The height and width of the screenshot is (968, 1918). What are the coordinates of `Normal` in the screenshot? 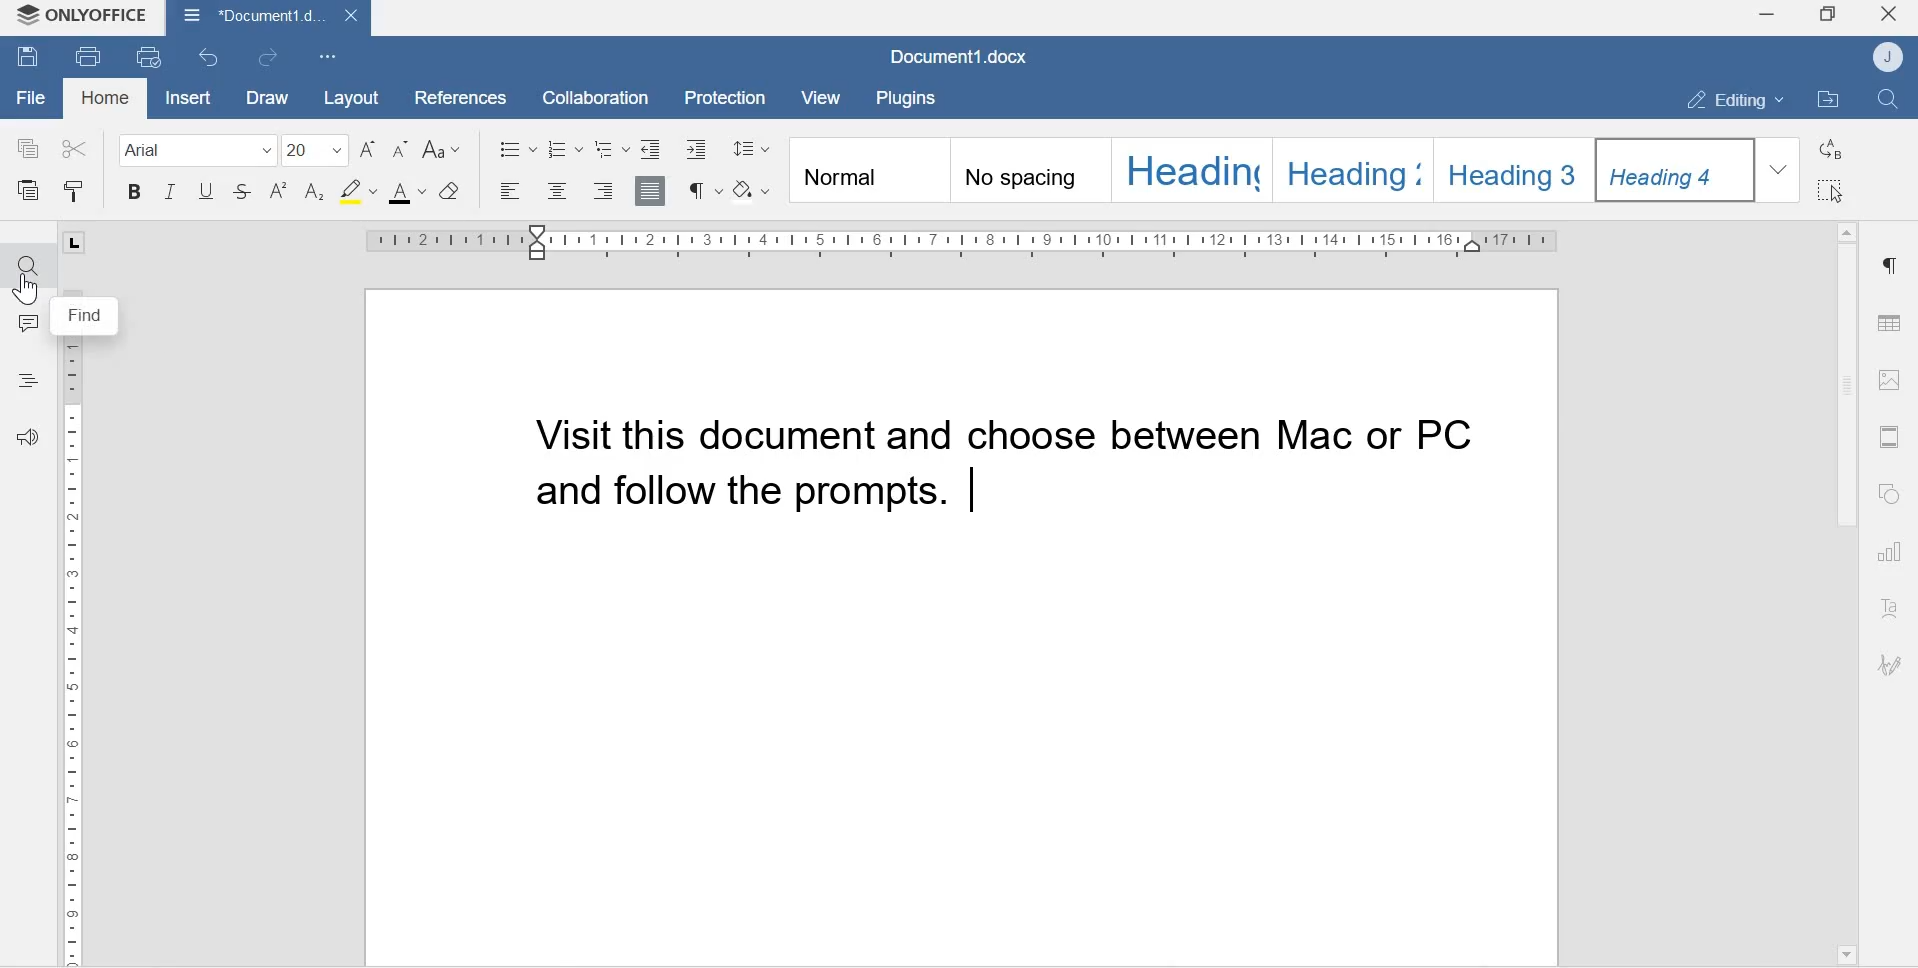 It's located at (867, 172).